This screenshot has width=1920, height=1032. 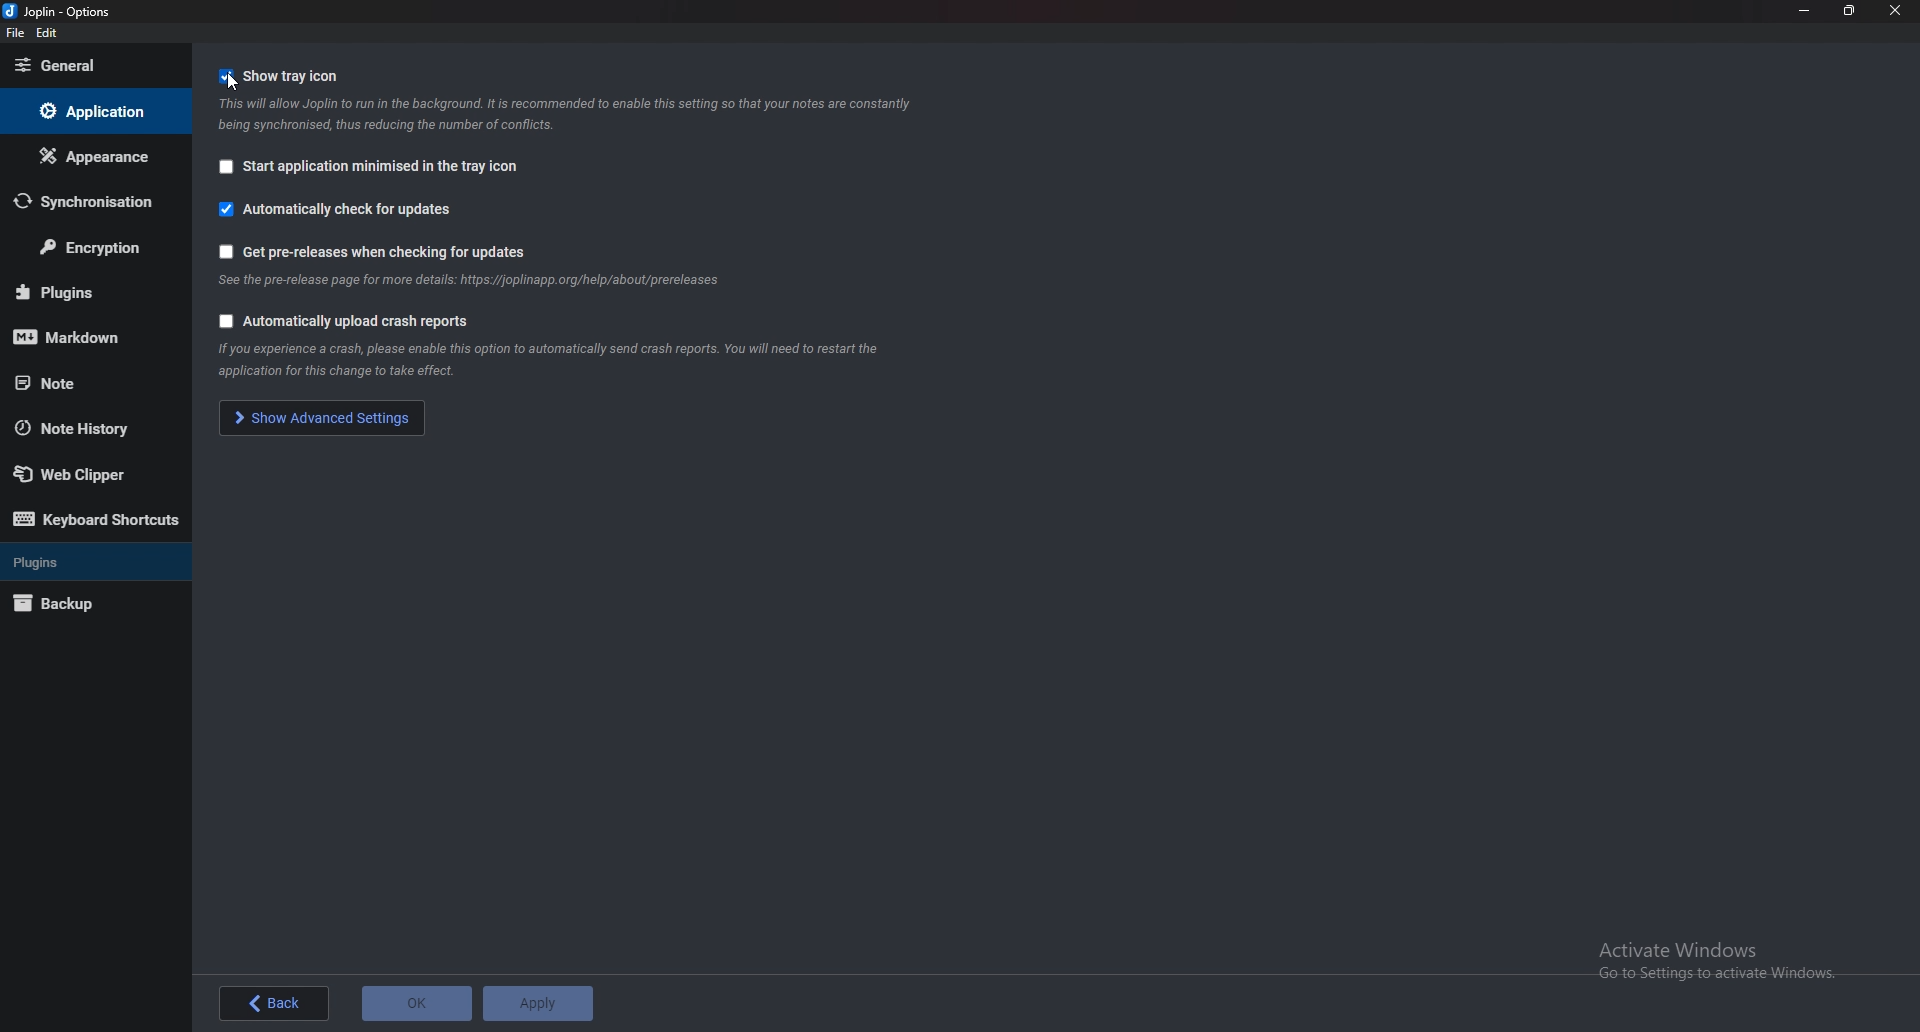 I want to click on general, so click(x=90, y=65).